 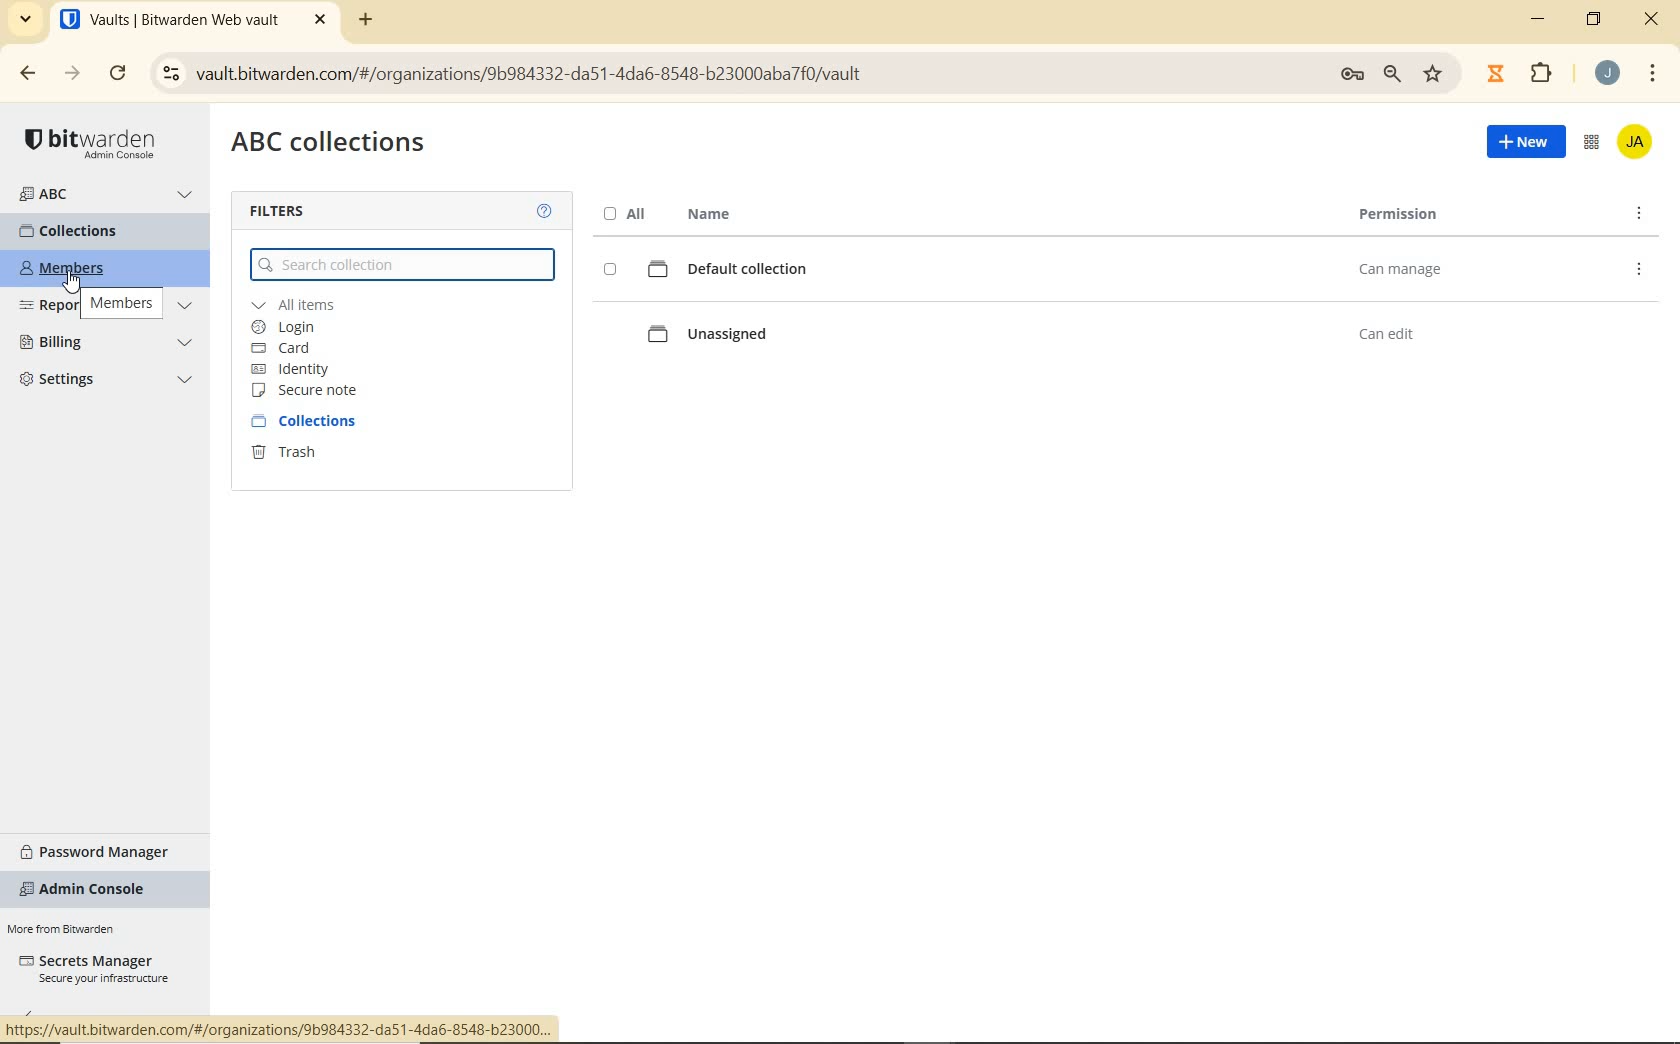 What do you see at coordinates (103, 849) in the screenshot?
I see `PASSWORD MANAGER` at bounding box center [103, 849].